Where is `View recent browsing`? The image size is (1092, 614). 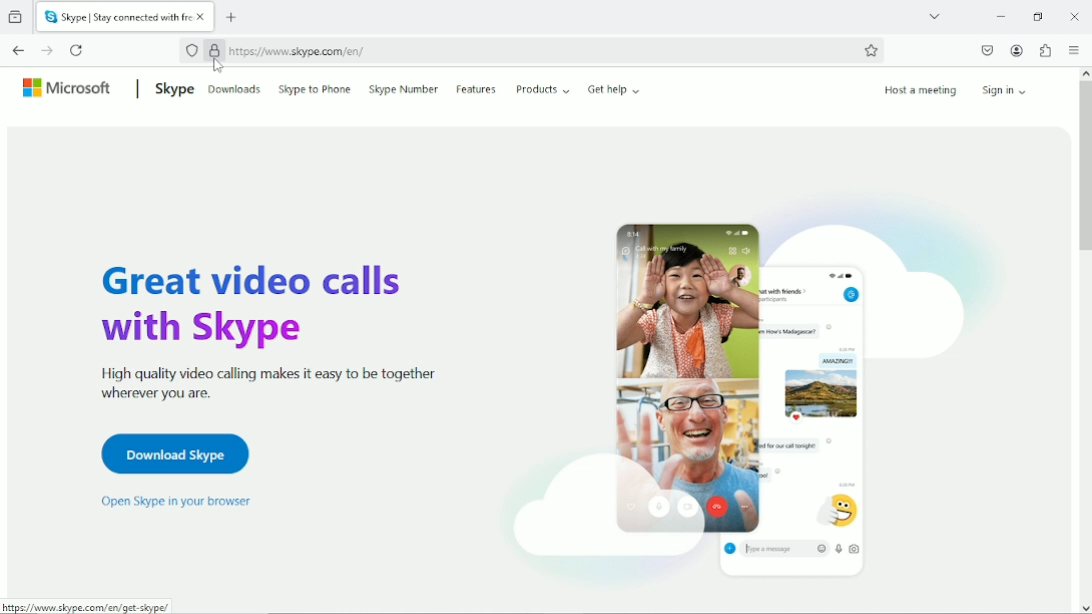 View recent browsing is located at coordinates (17, 18).